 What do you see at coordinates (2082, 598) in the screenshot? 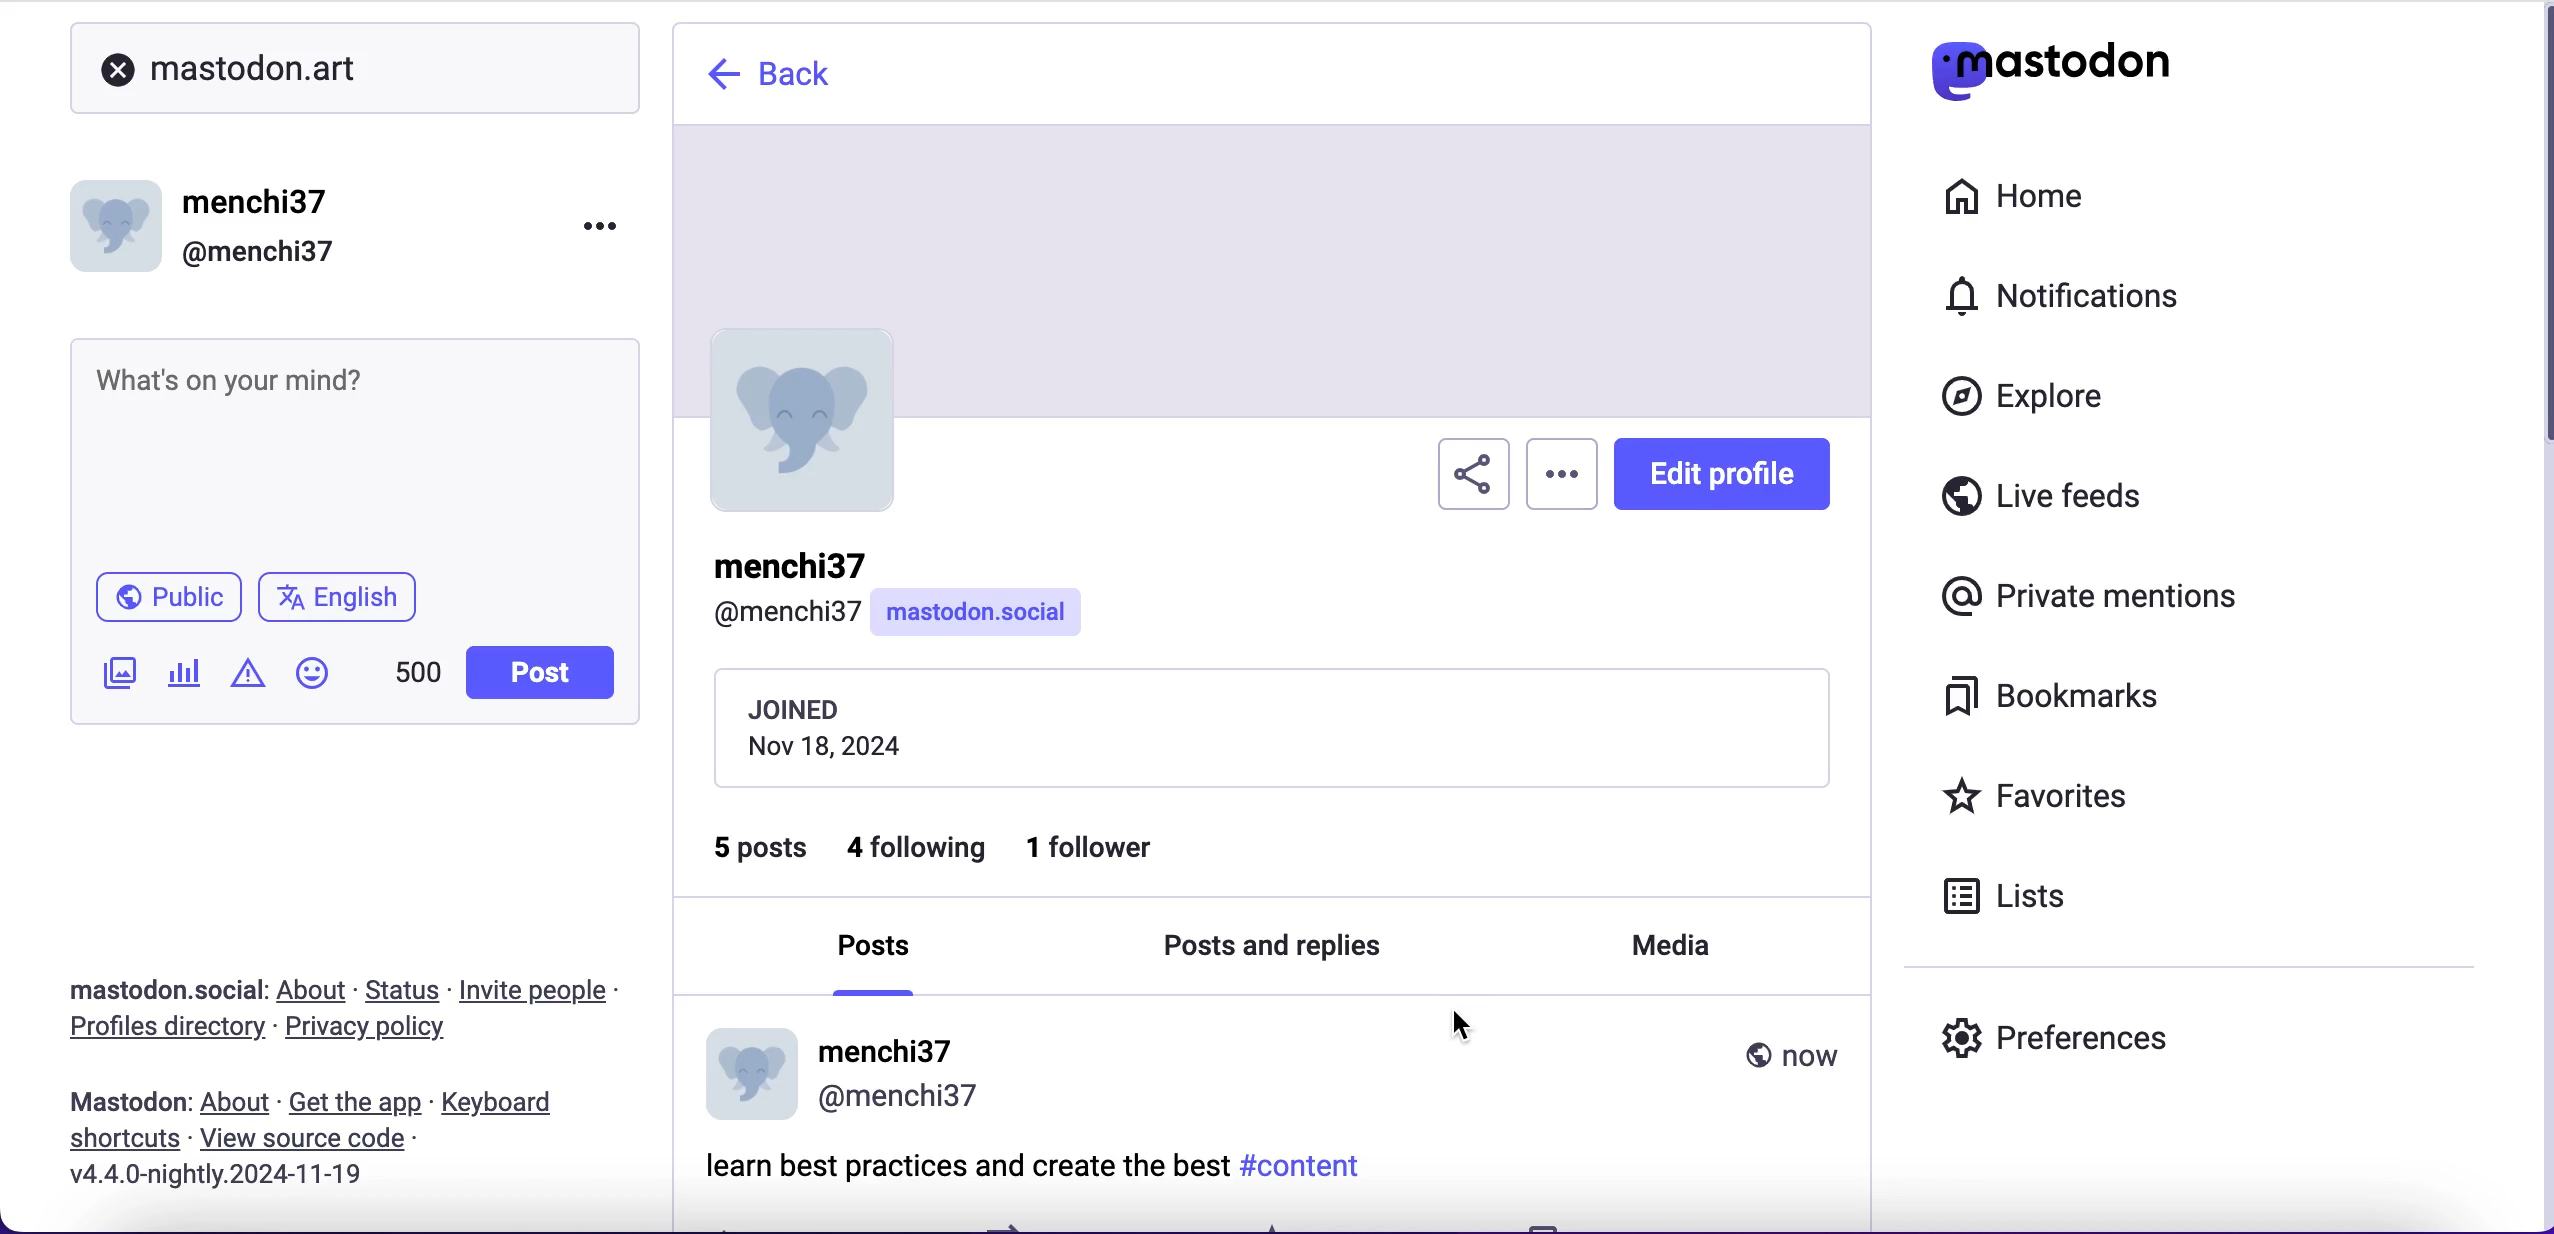
I see `private mentions` at bounding box center [2082, 598].